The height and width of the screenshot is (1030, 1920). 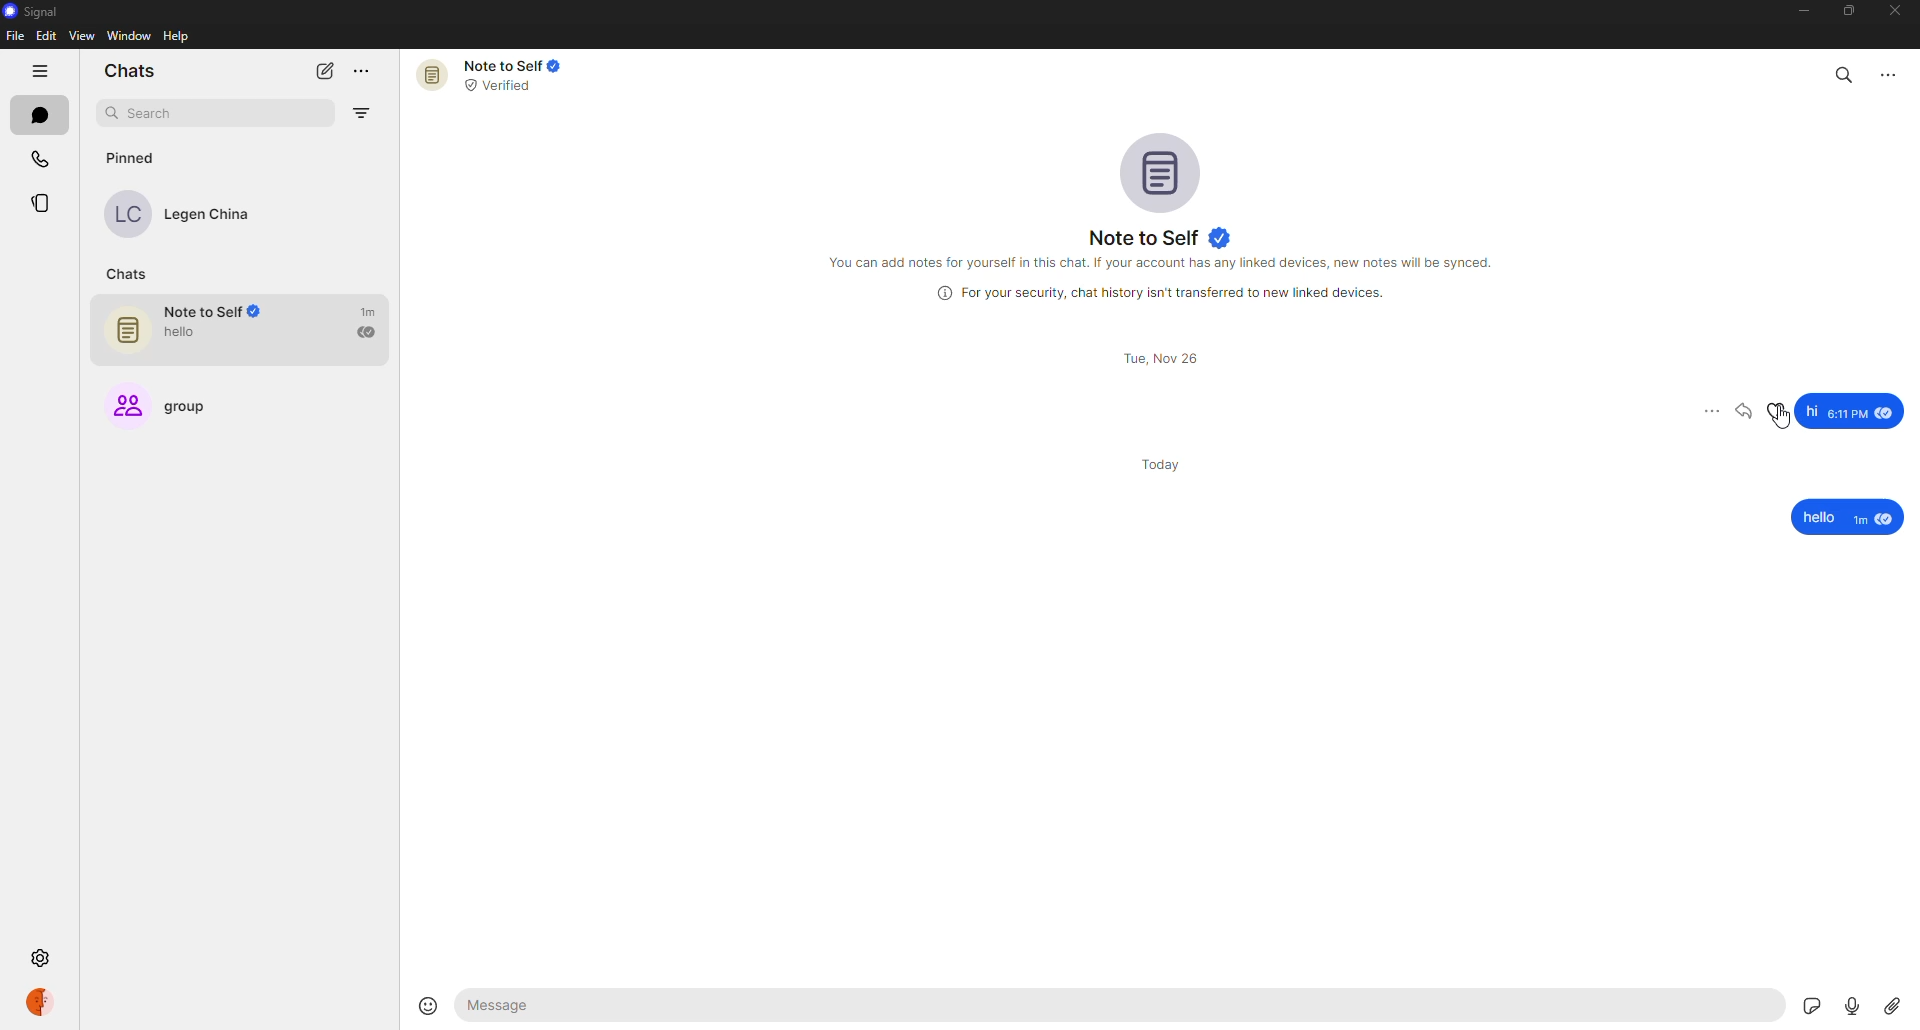 I want to click on note to self, so click(x=1164, y=238).